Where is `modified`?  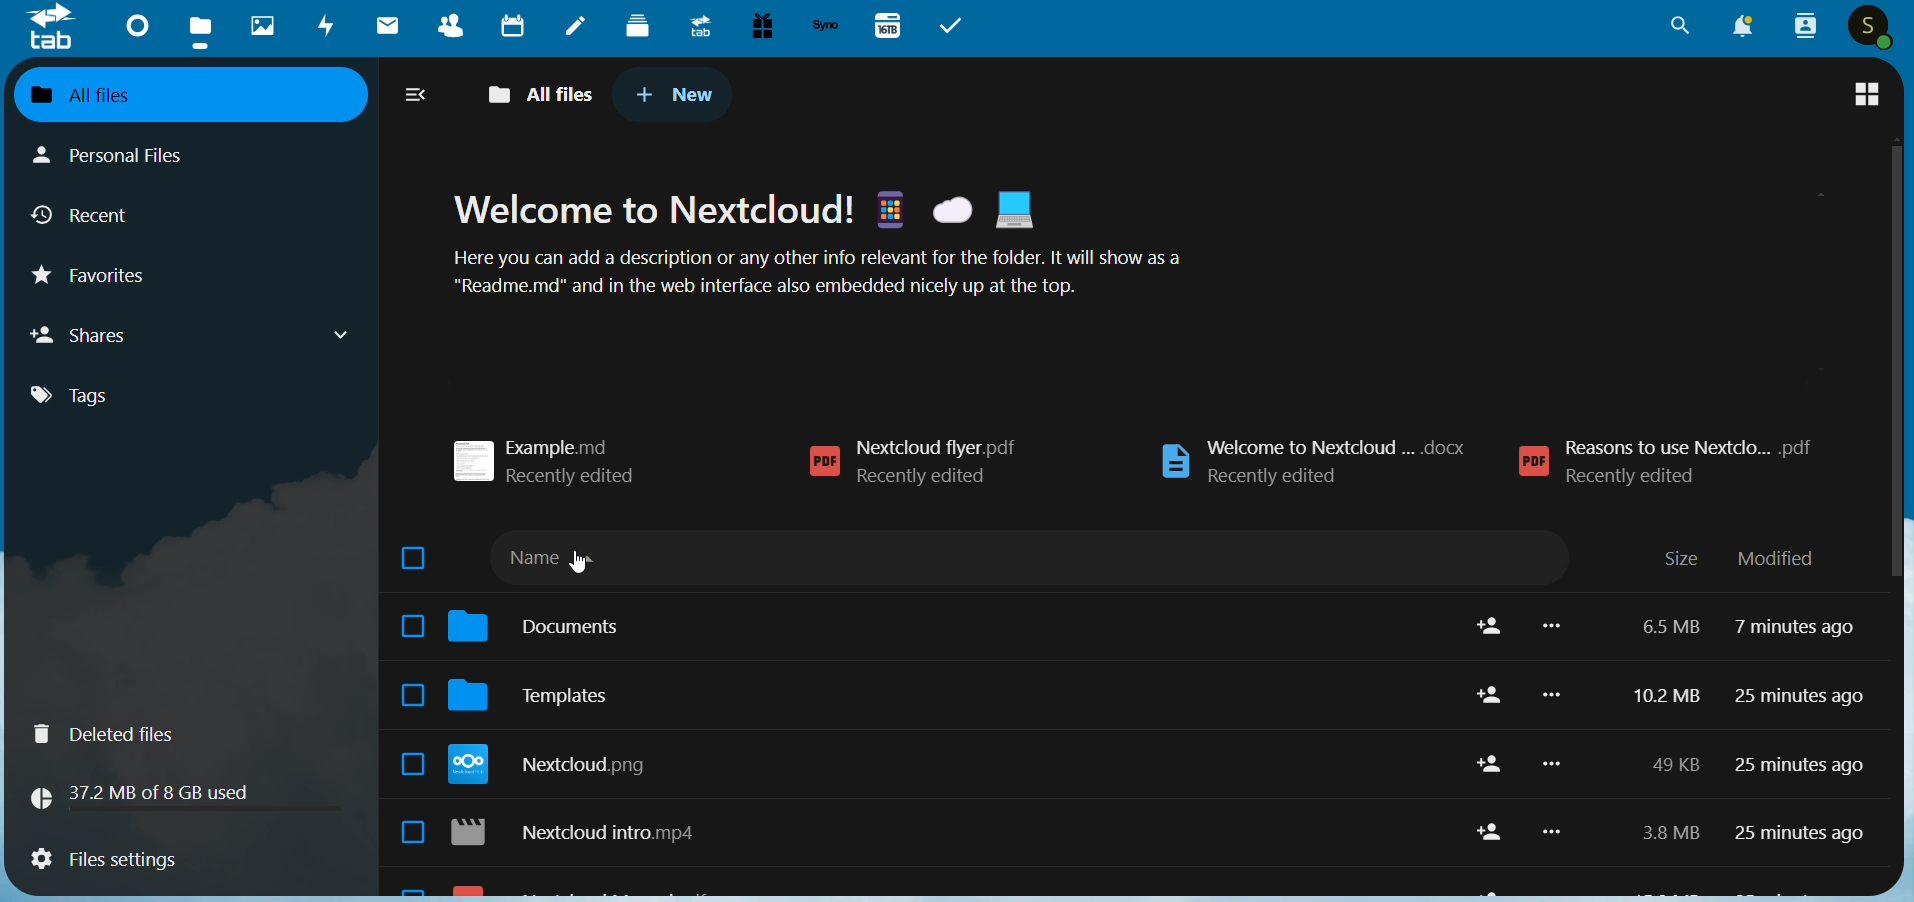
modified is located at coordinates (1786, 558).